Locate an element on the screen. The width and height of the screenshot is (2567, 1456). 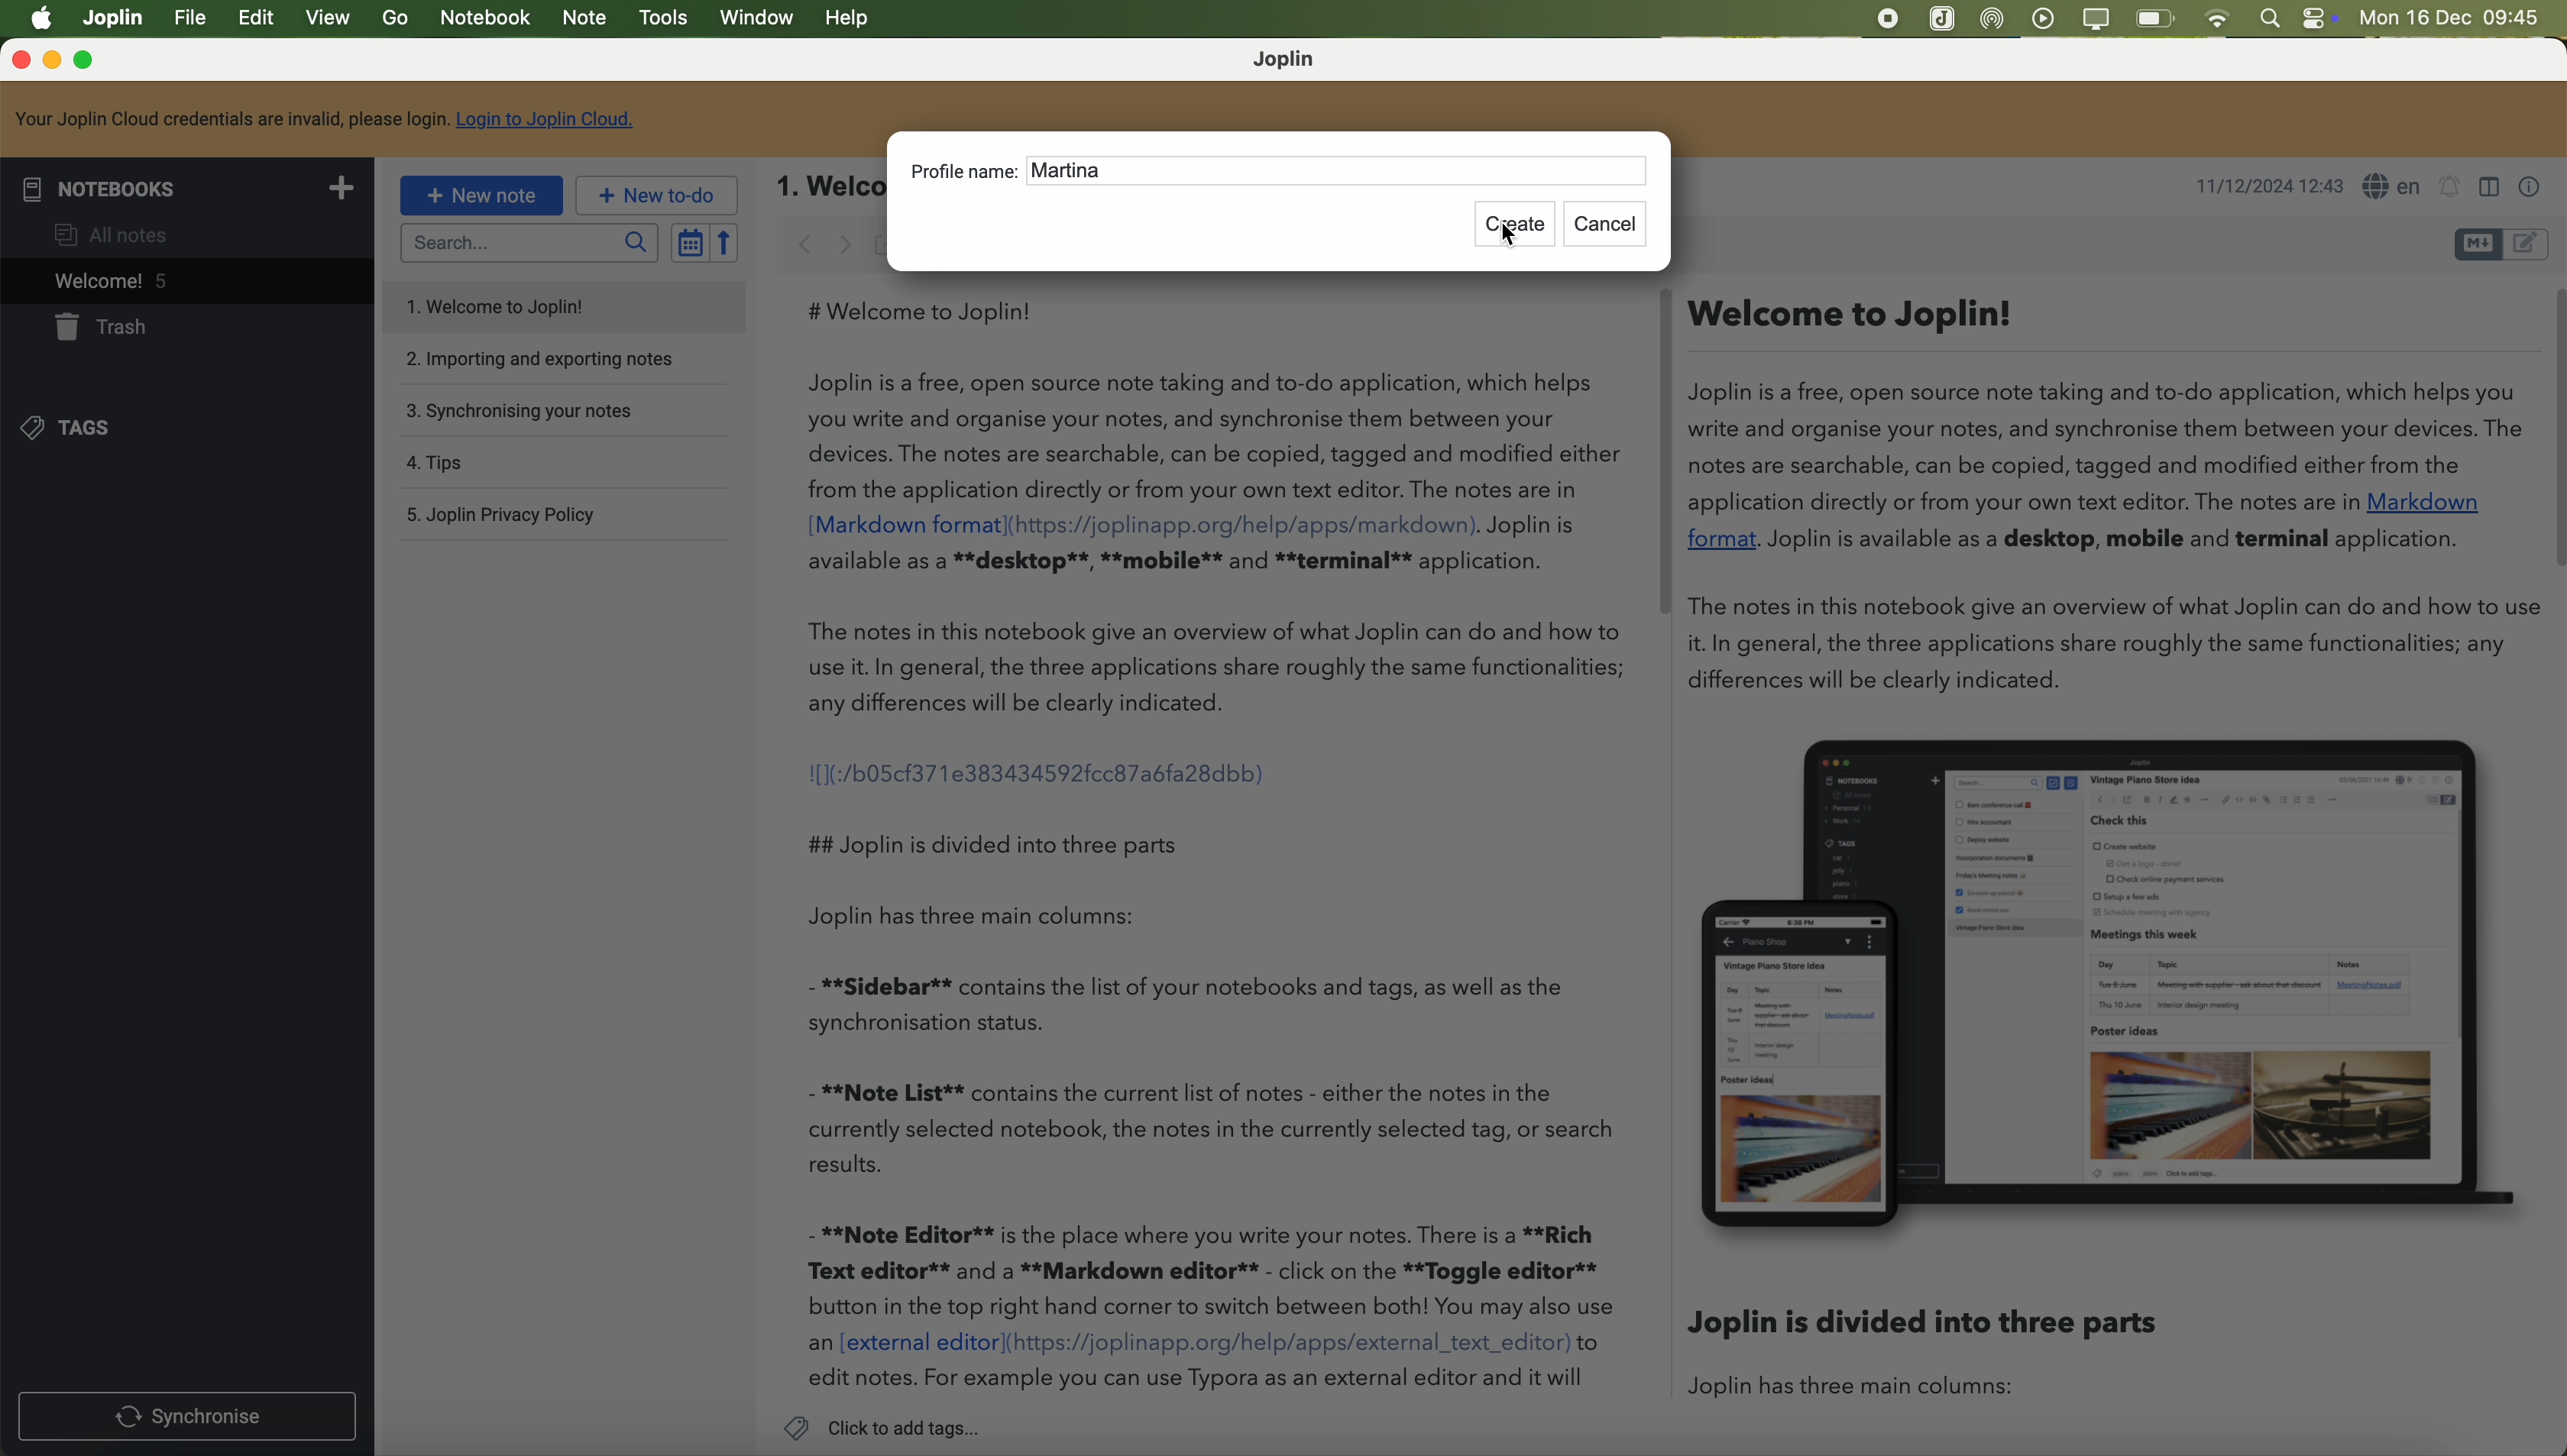
I[1(:/b05cf371e383434592fcc87a6fa28dbb) is located at coordinates (1040, 771).